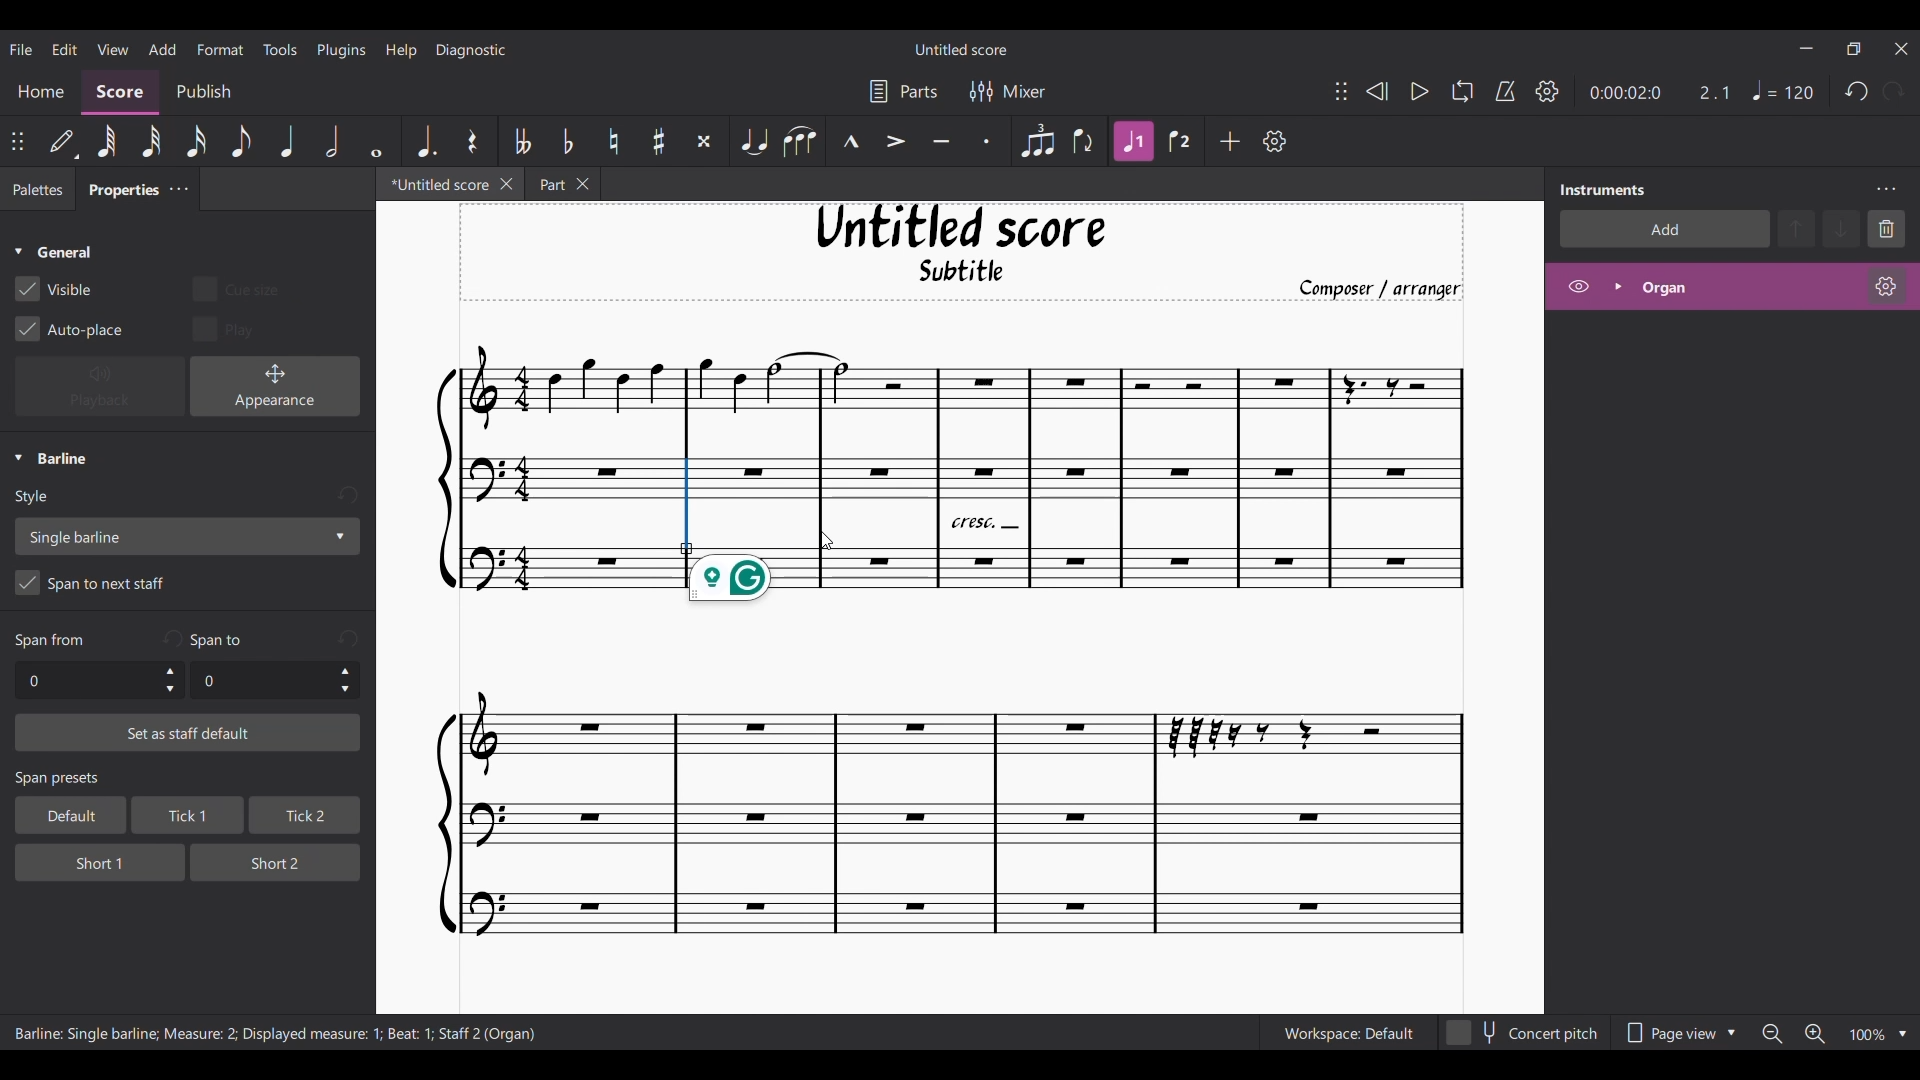 The height and width of the screenshot is (1080, 1920). Describe the element at coordinates (153, 143) in the screenshot. I see `32nd note` at that location.